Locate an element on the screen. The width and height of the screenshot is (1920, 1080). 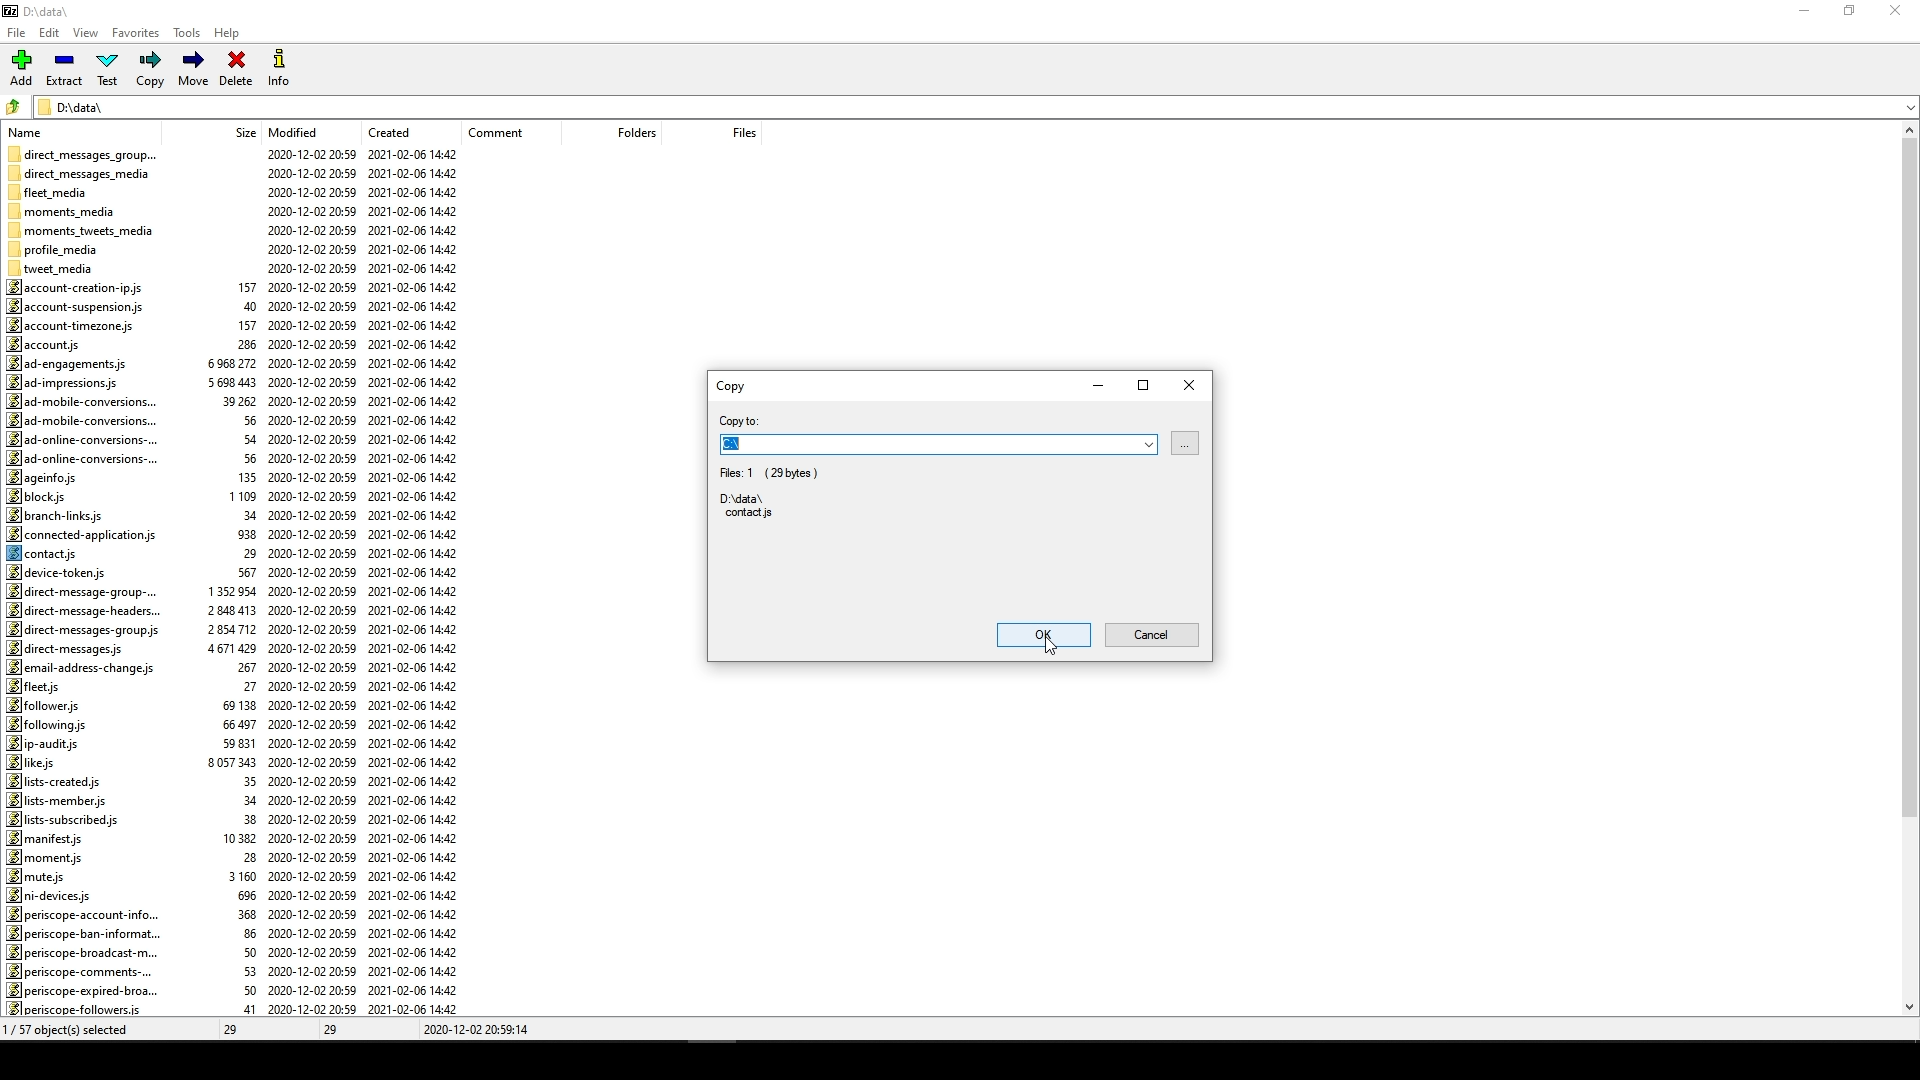
29 is located at coordinates (236, 1029).